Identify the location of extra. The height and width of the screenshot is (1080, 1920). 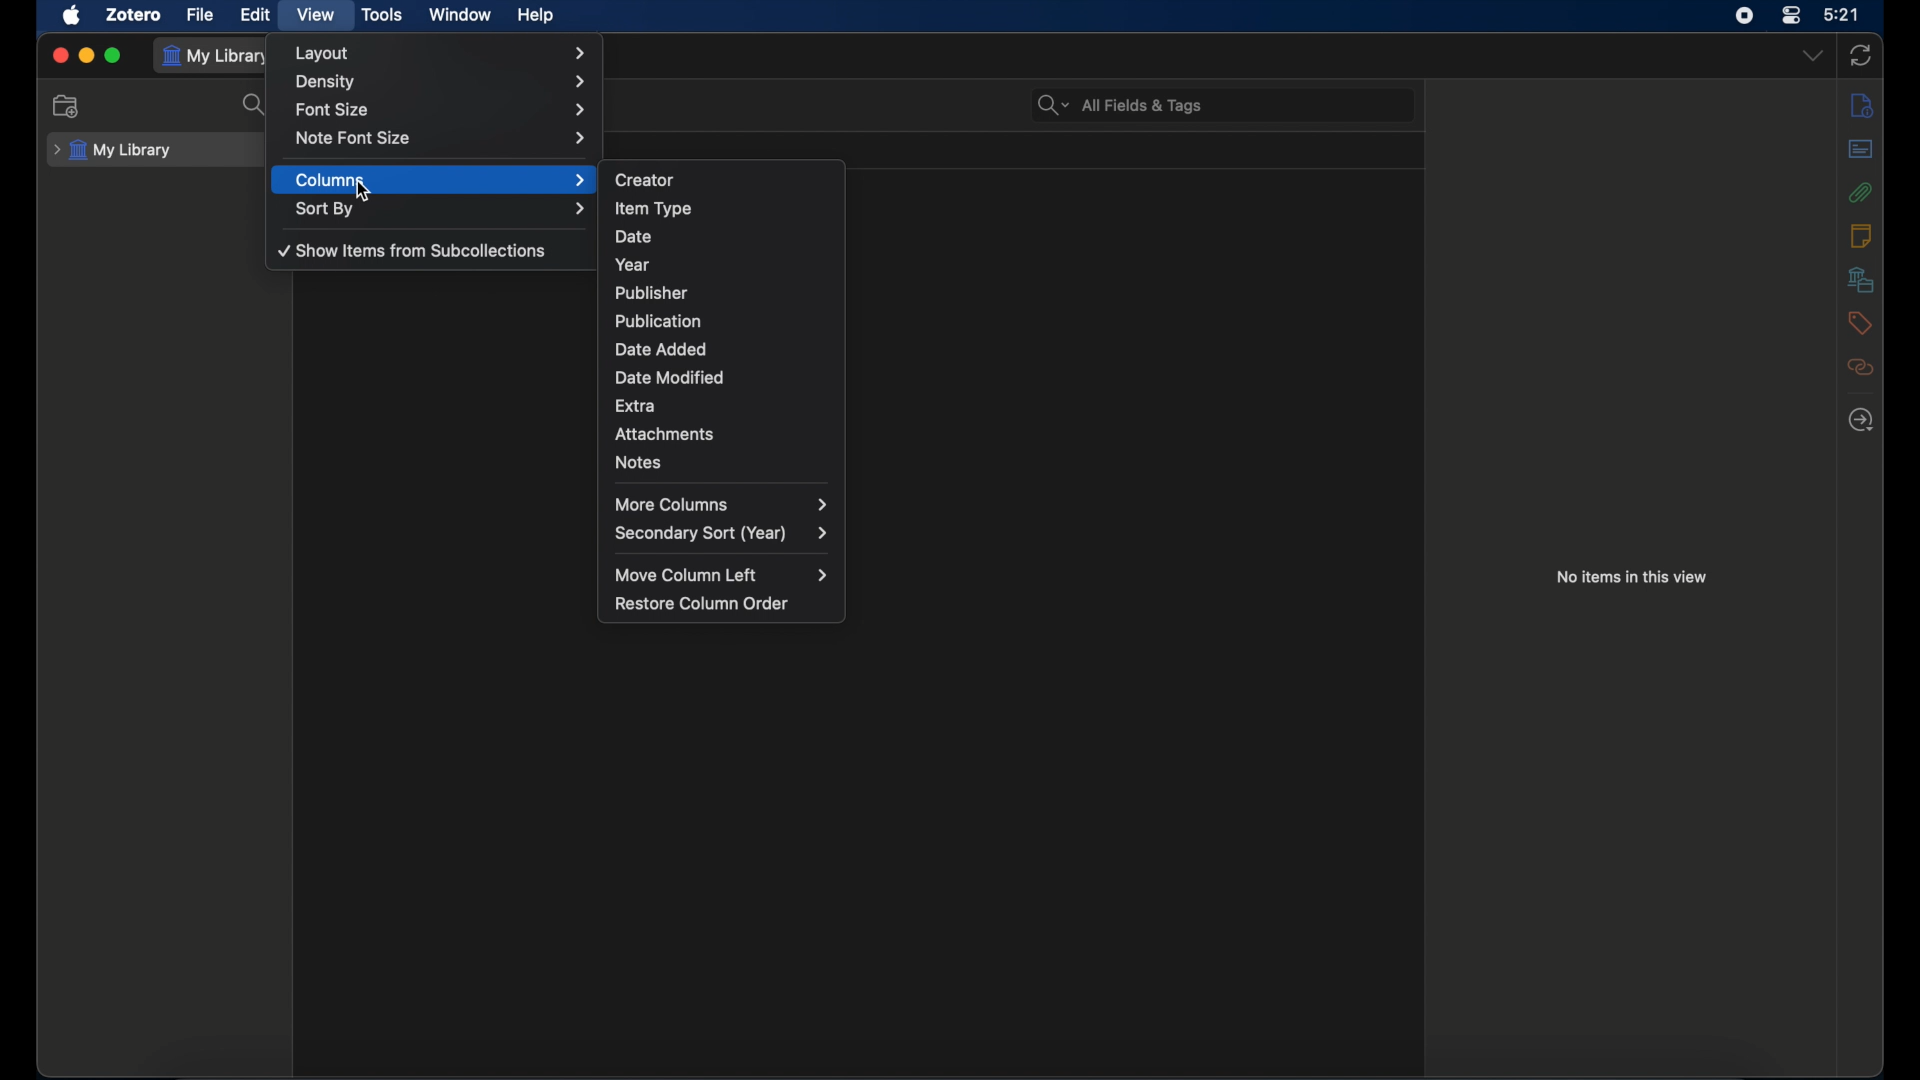
(721, 404).